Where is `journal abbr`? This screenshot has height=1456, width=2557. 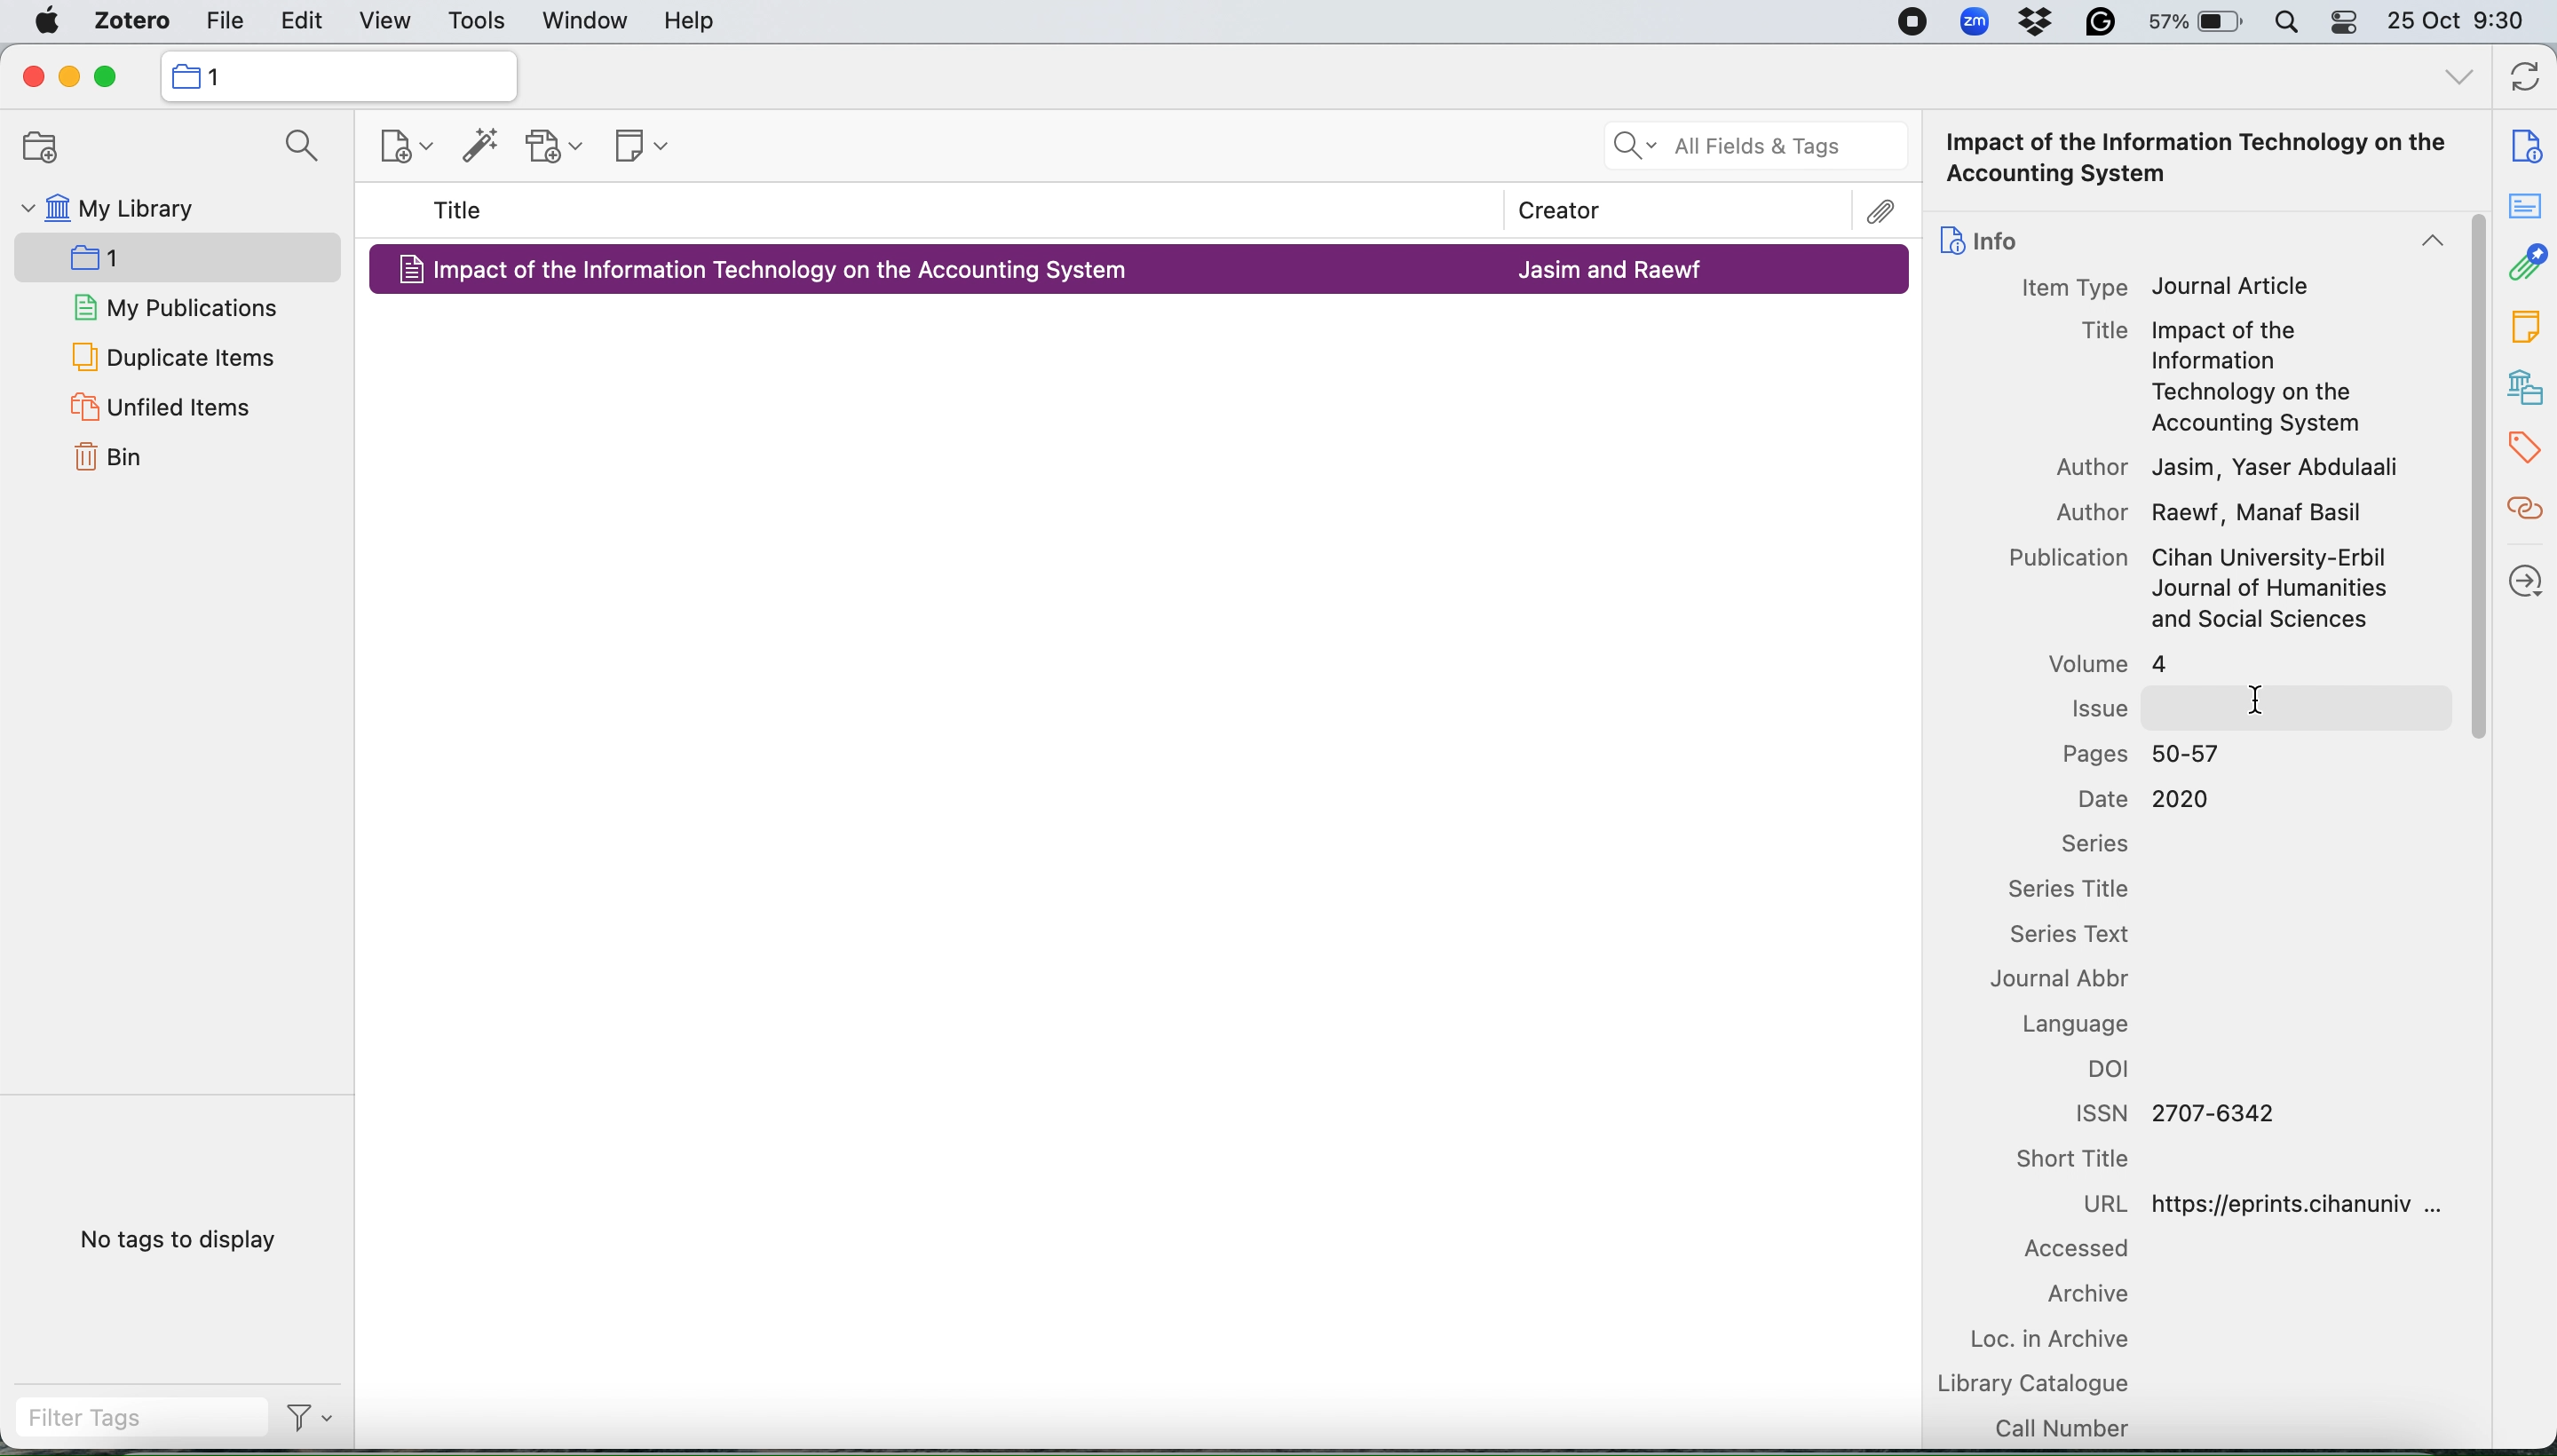 journal abbr is located at coordinates (2077, 983).